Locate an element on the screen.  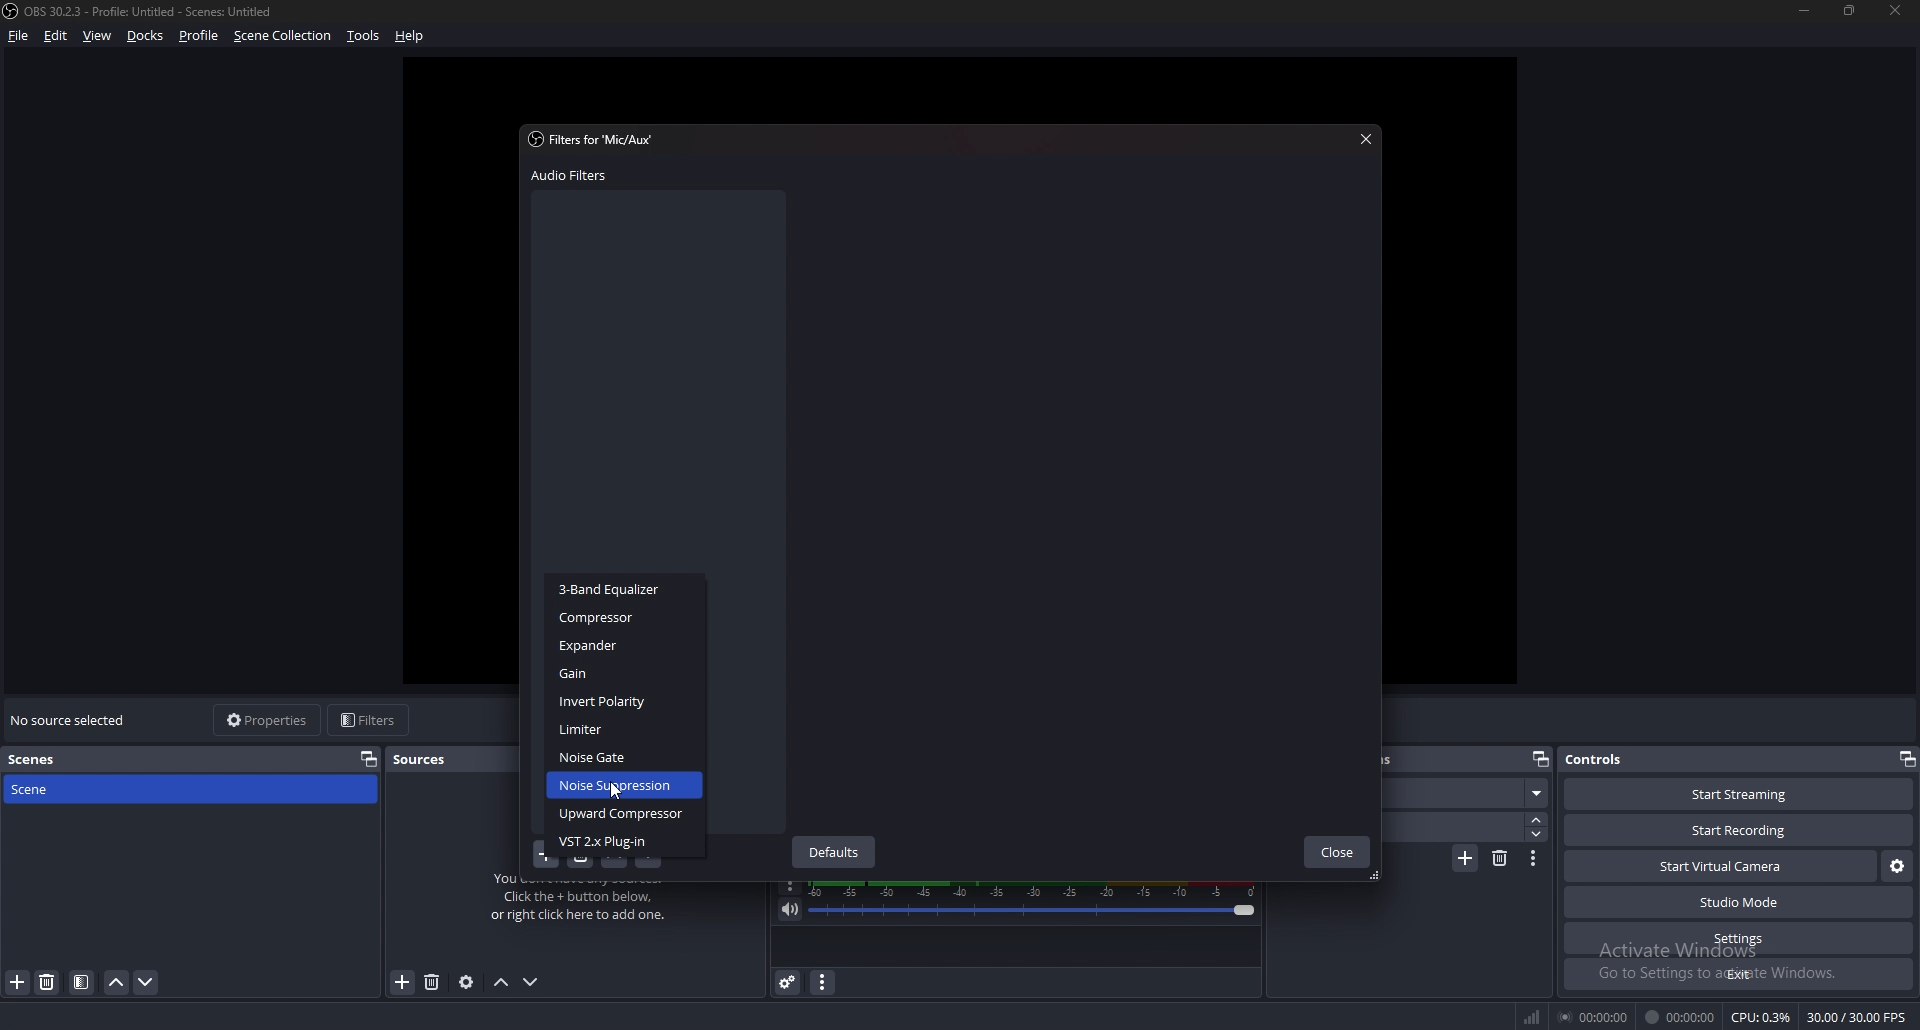
Noise Suppression is located at coordinates (619, 787).